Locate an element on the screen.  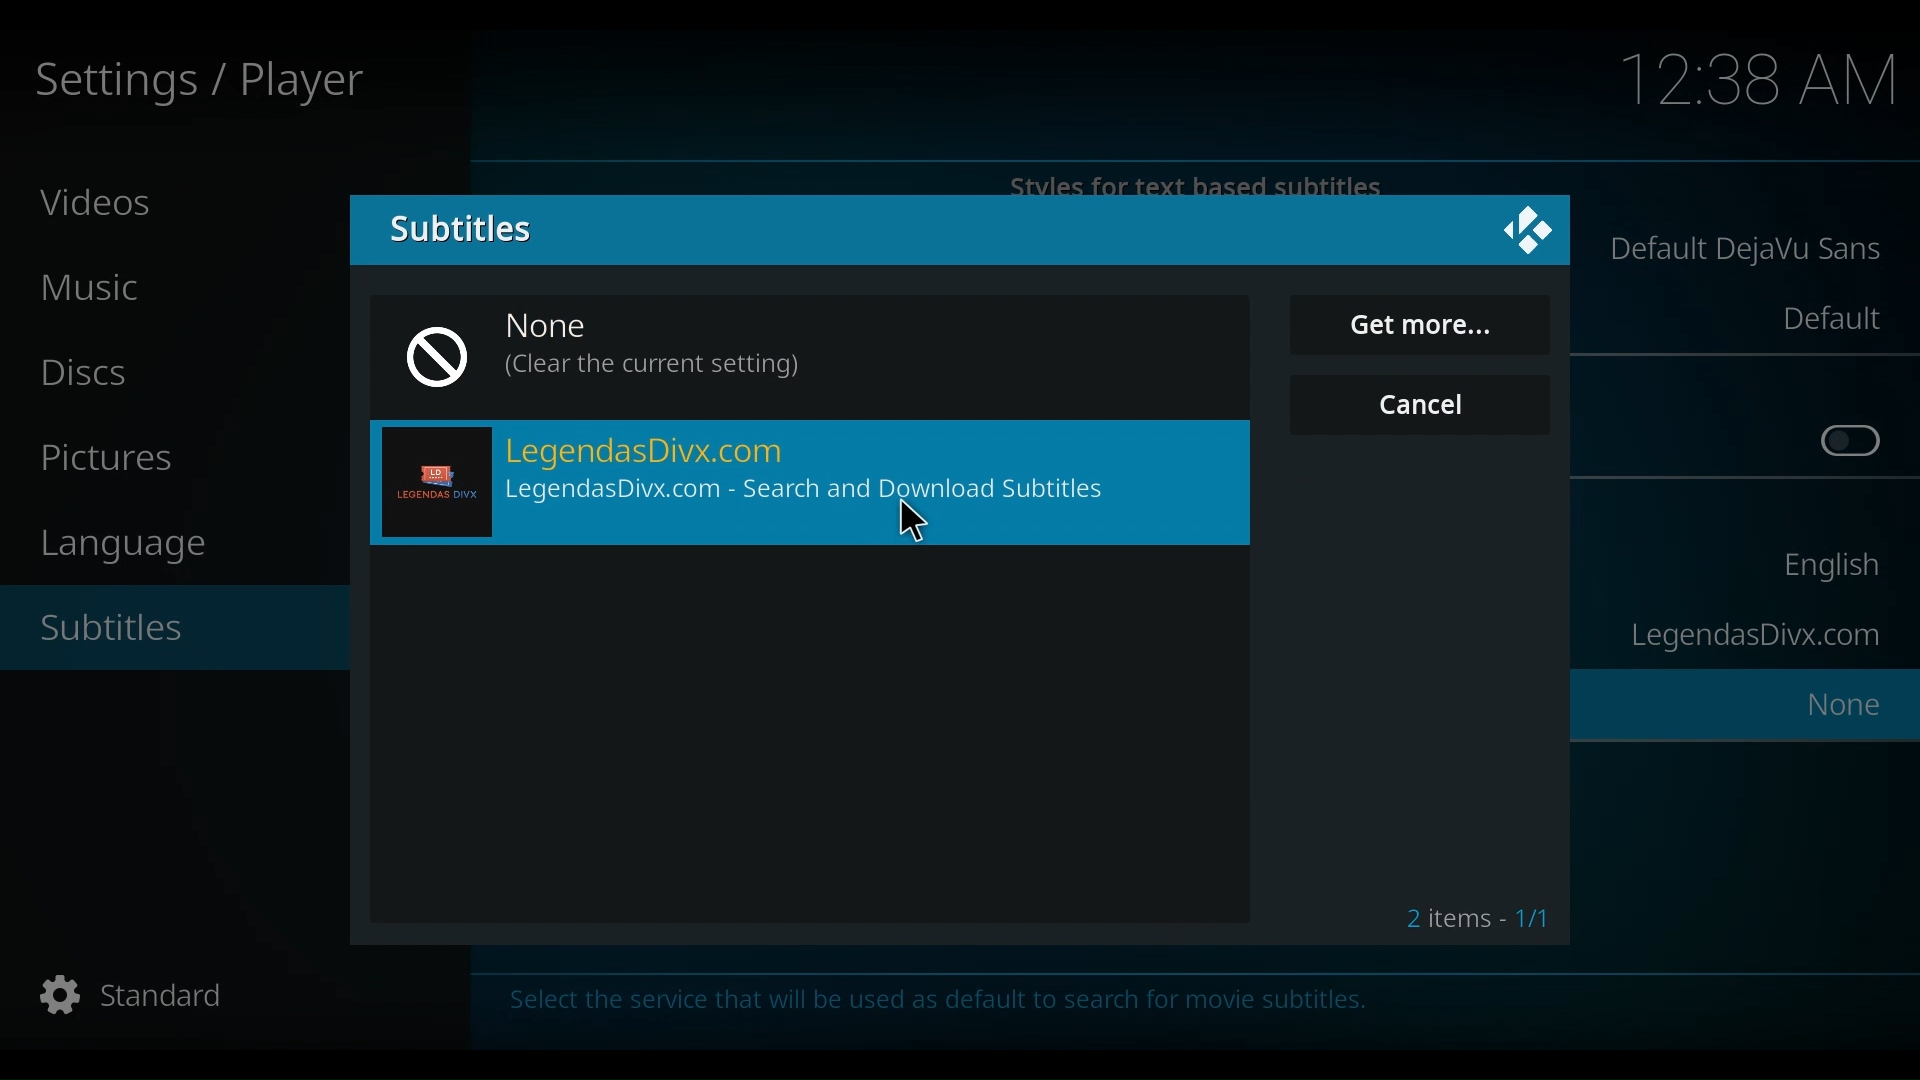
Cursor is located at coordinates (1449, 330).